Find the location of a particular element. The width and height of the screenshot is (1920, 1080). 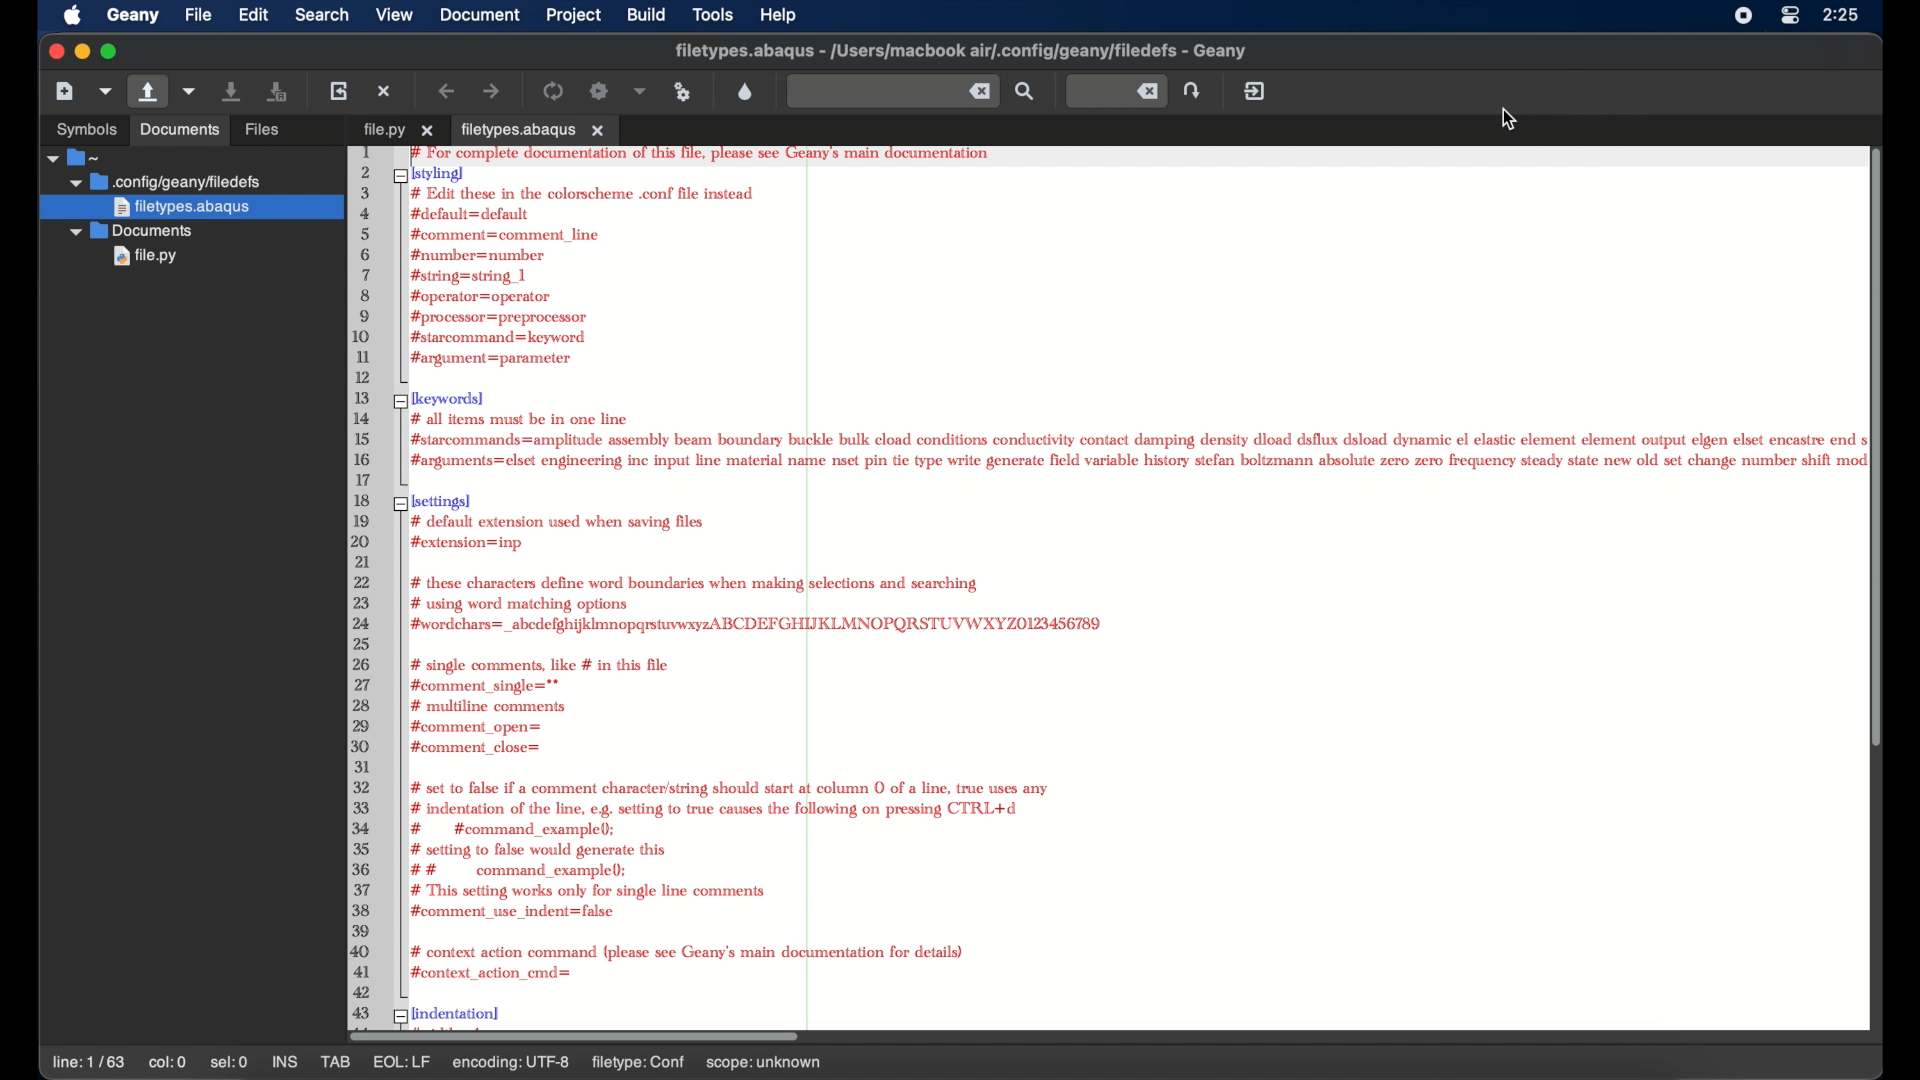

screen recorder icon is located at coordinates (1744, 15).